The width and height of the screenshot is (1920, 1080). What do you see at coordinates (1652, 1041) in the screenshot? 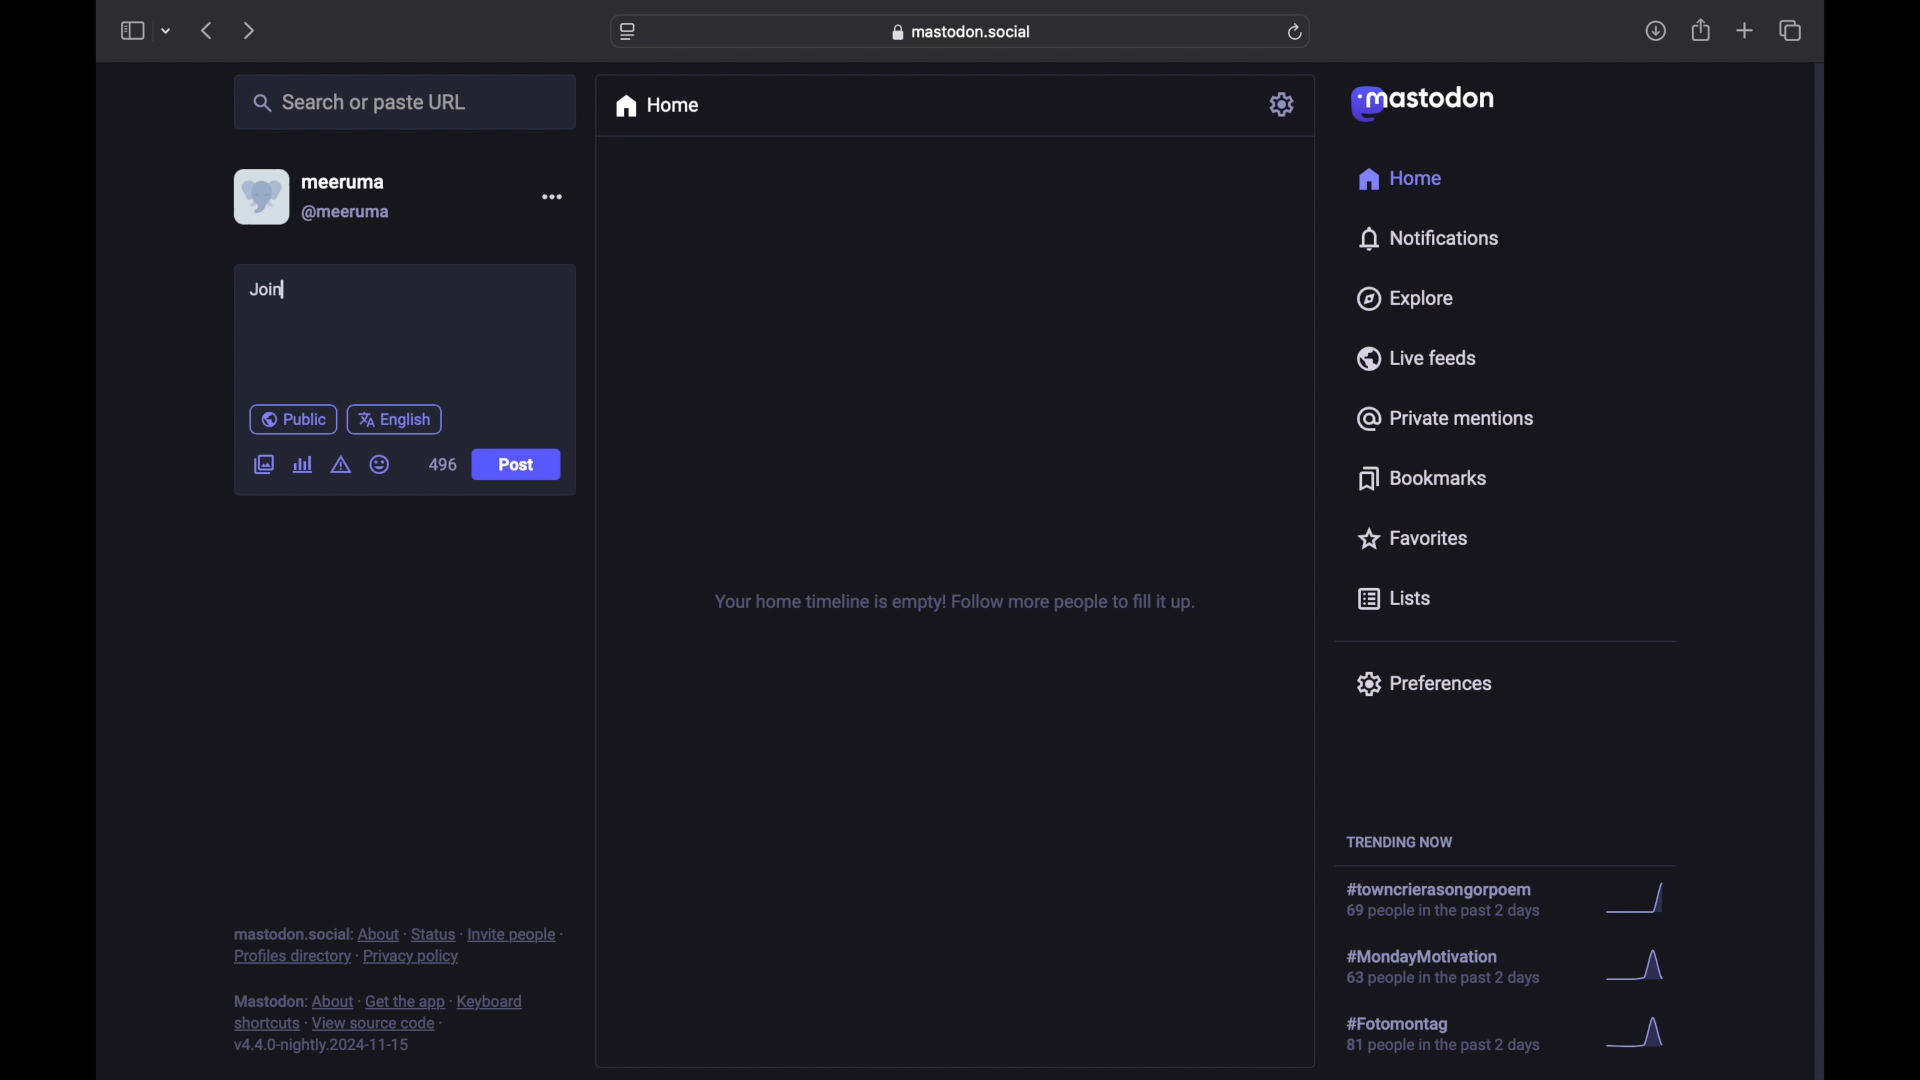
I see `graph` at bounding box center [1652, 1041].